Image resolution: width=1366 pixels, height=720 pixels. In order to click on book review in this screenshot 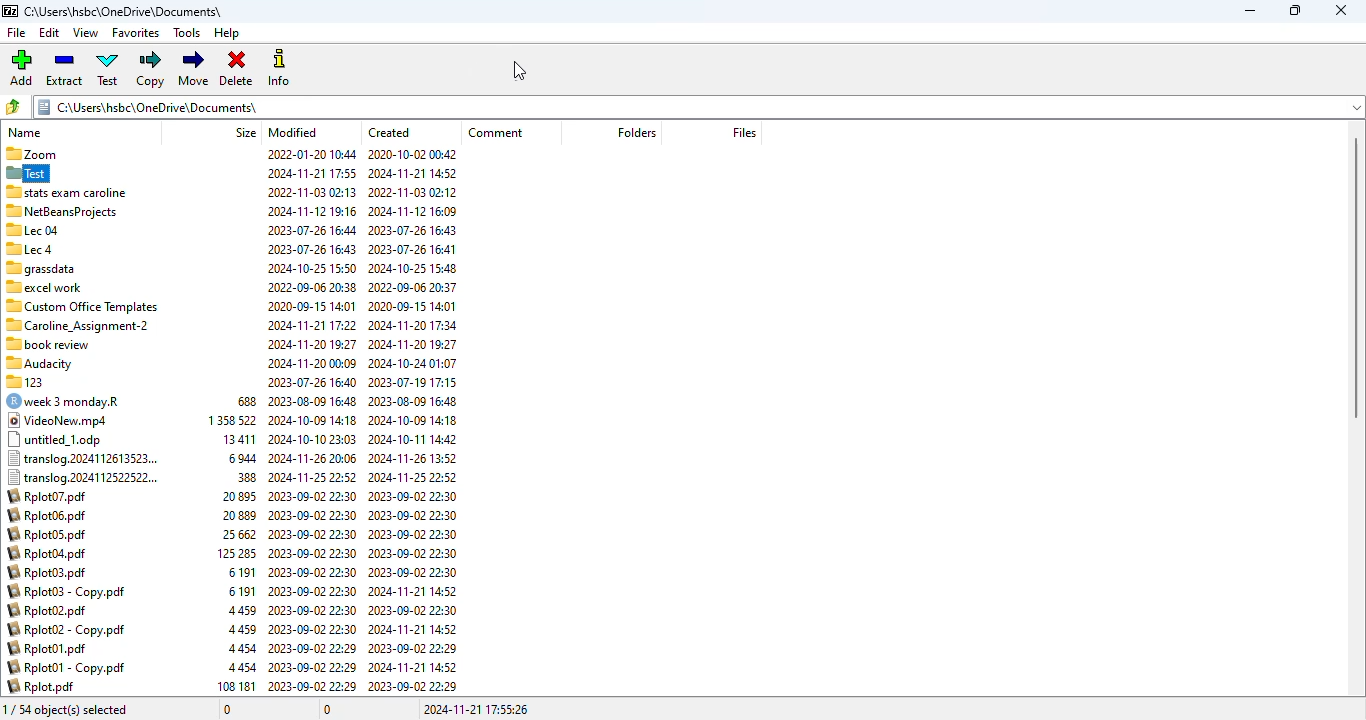, I will do `click(48, 344)`.